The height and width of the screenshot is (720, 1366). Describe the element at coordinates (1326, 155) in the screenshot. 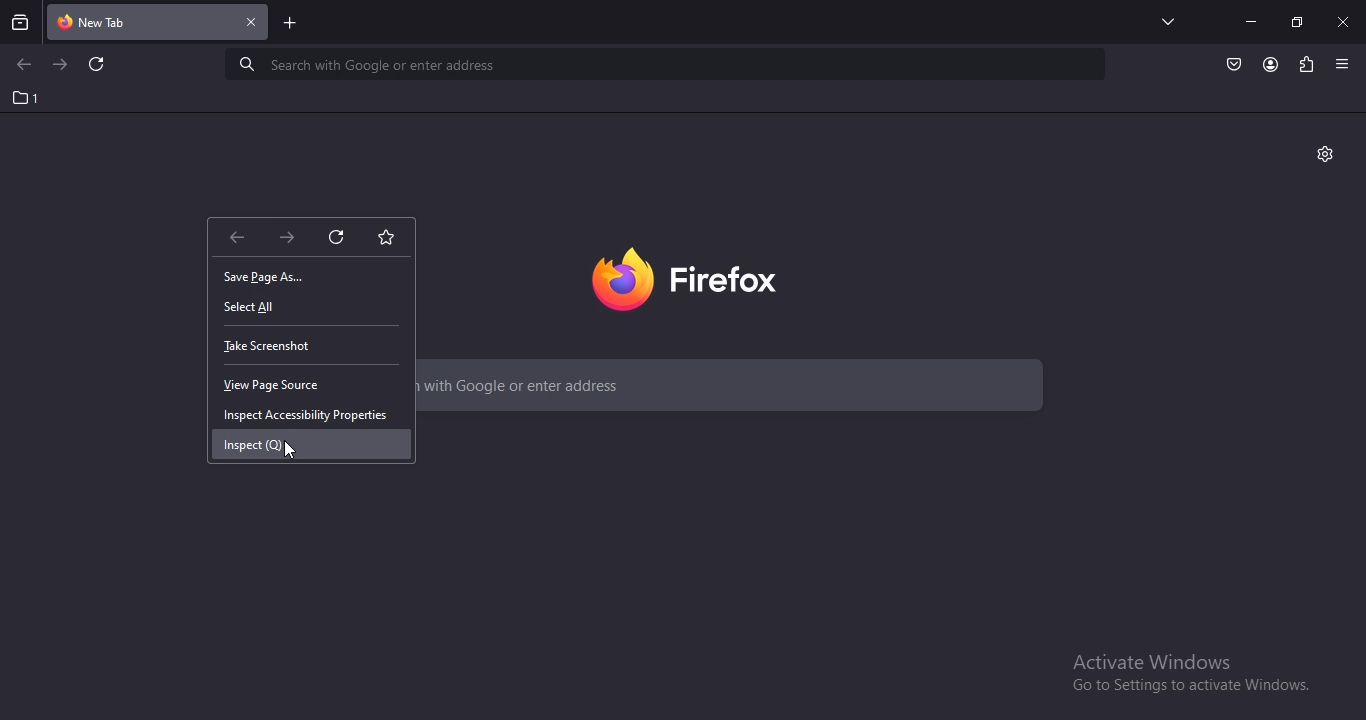

I see `personalise new tab` at that location.